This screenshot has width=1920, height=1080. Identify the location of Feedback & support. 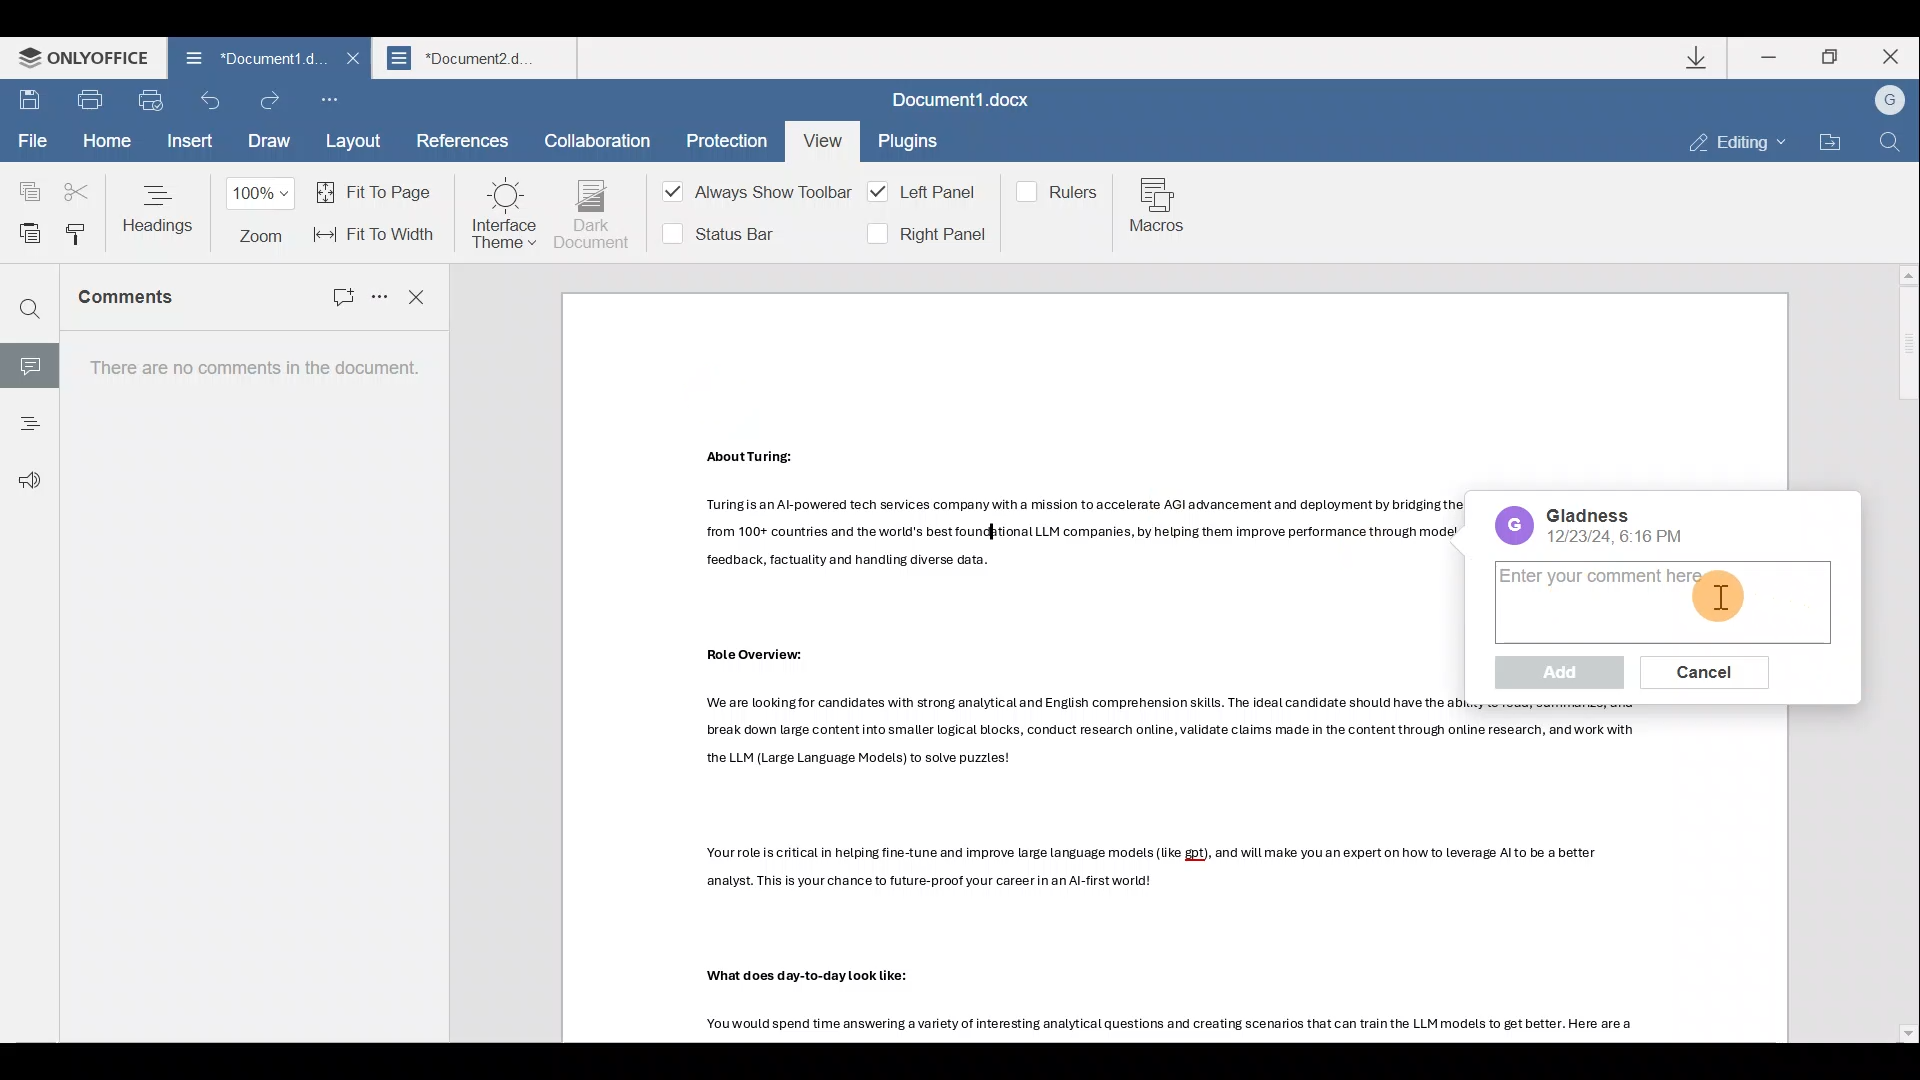
(23, 469).